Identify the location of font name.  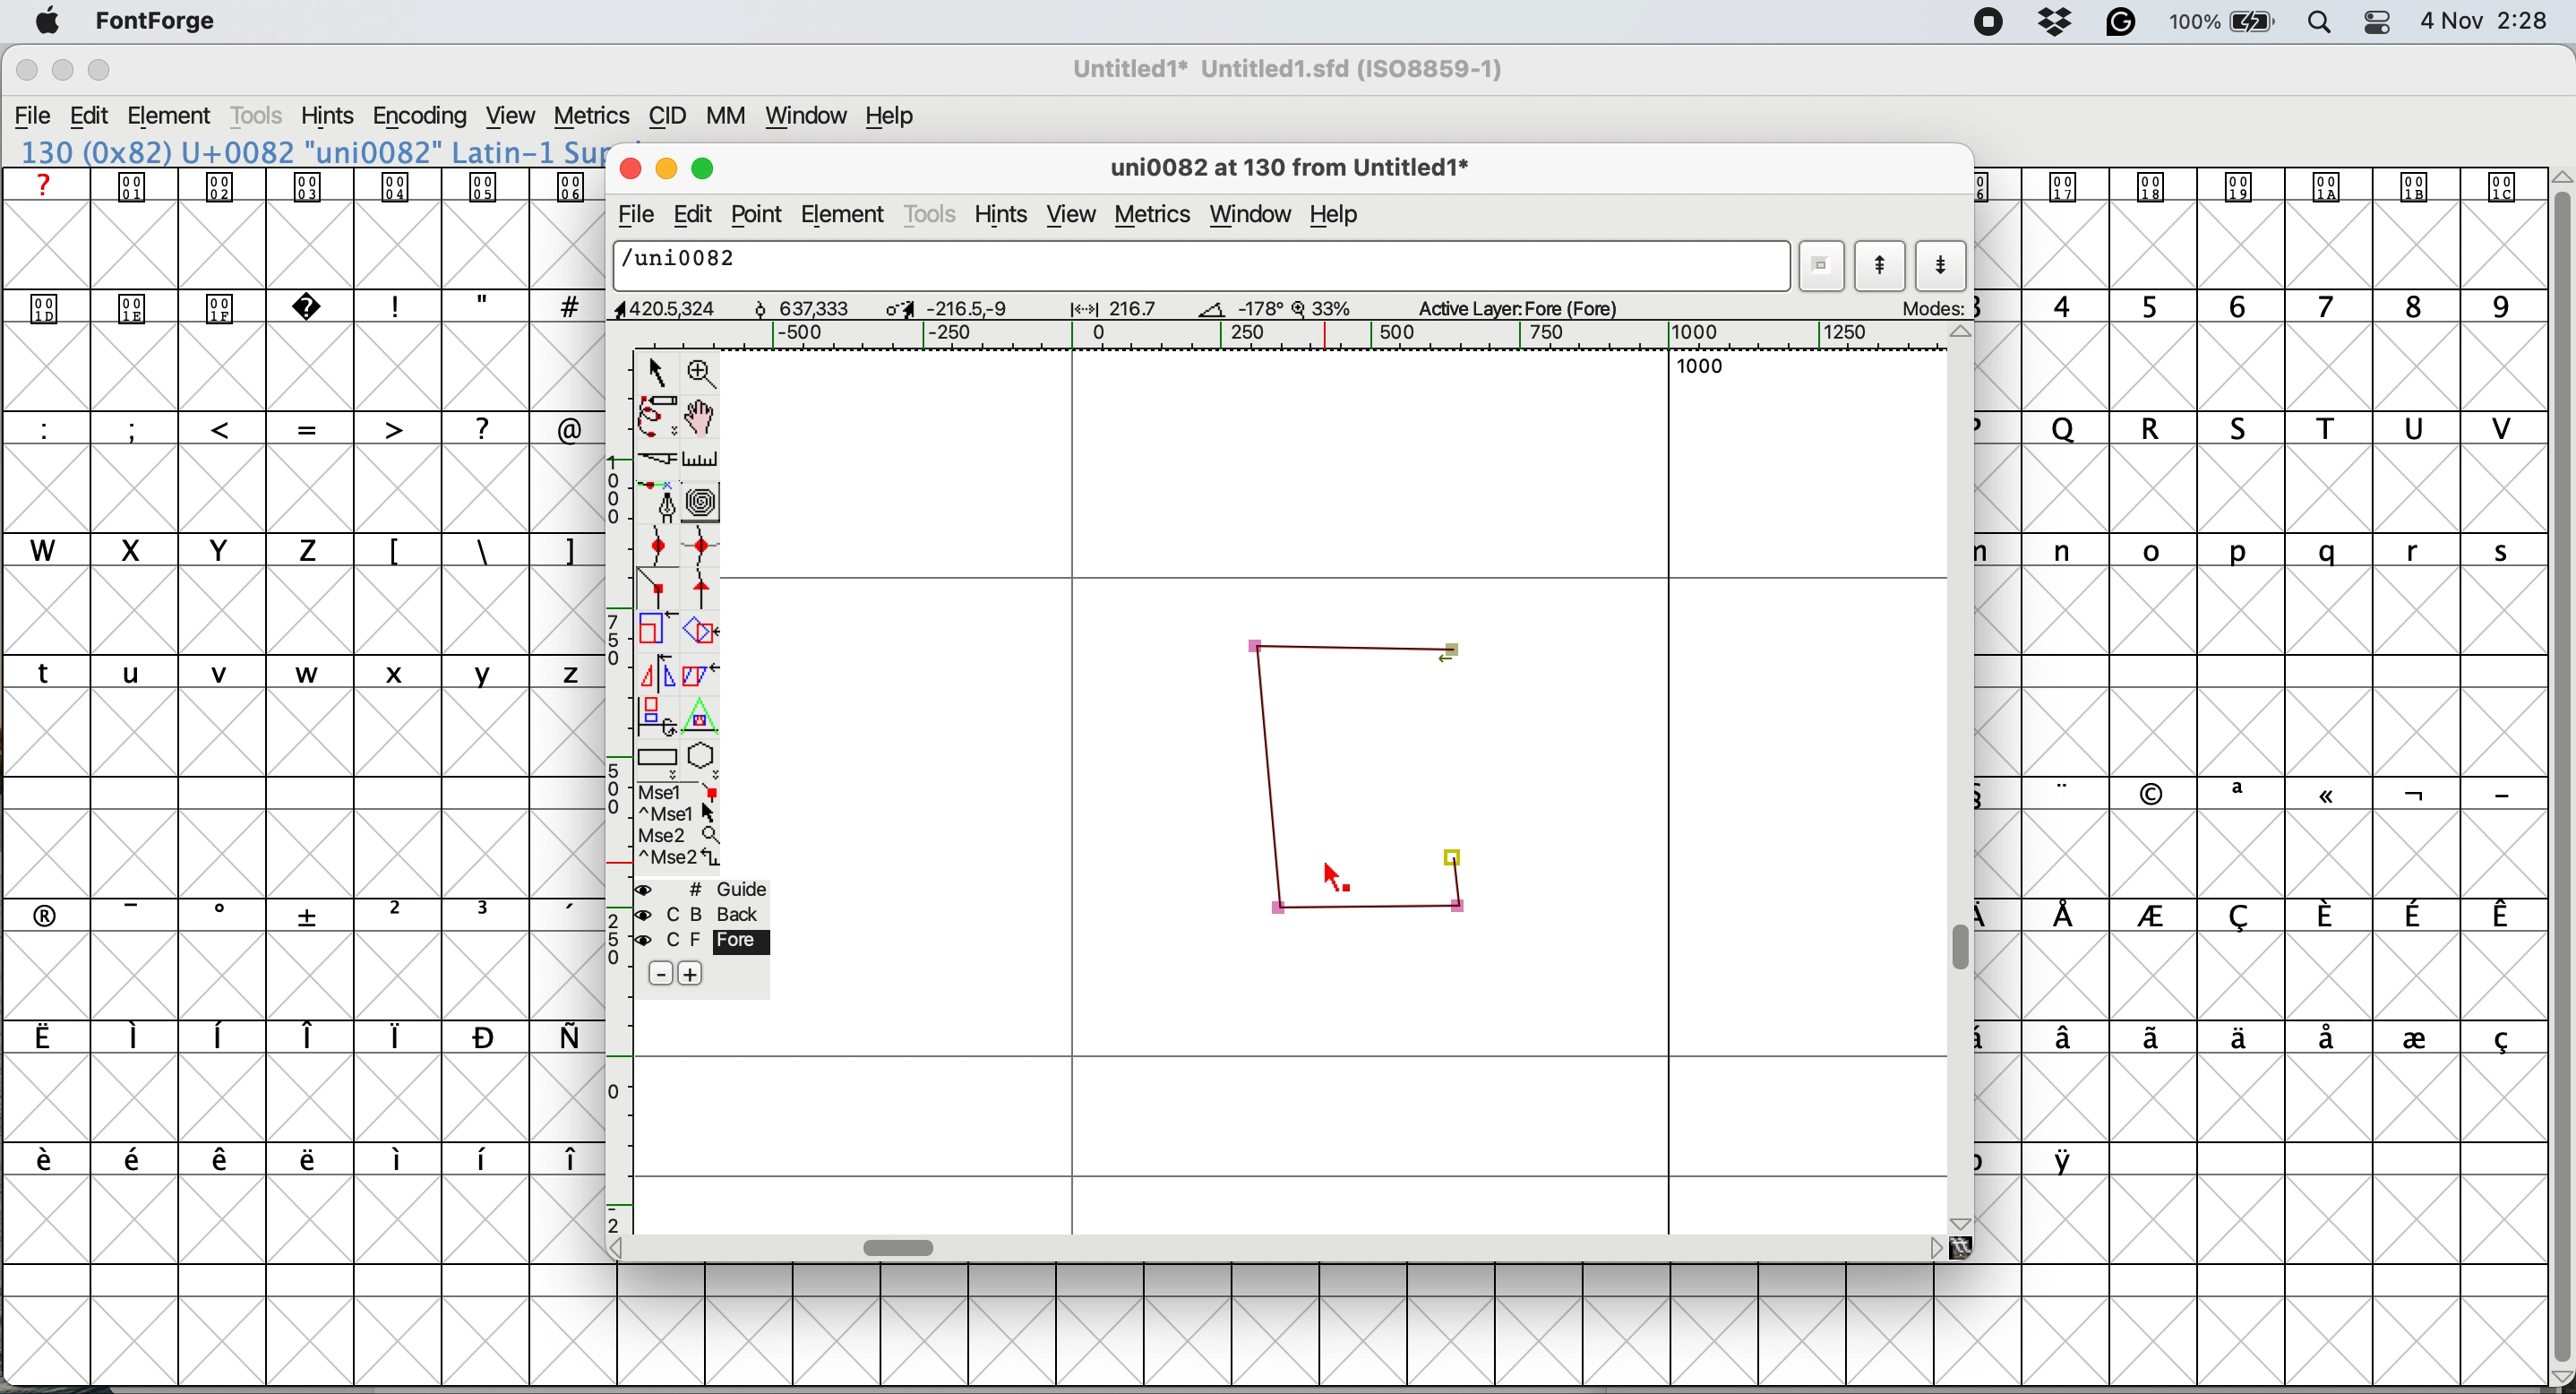
(307, 152).